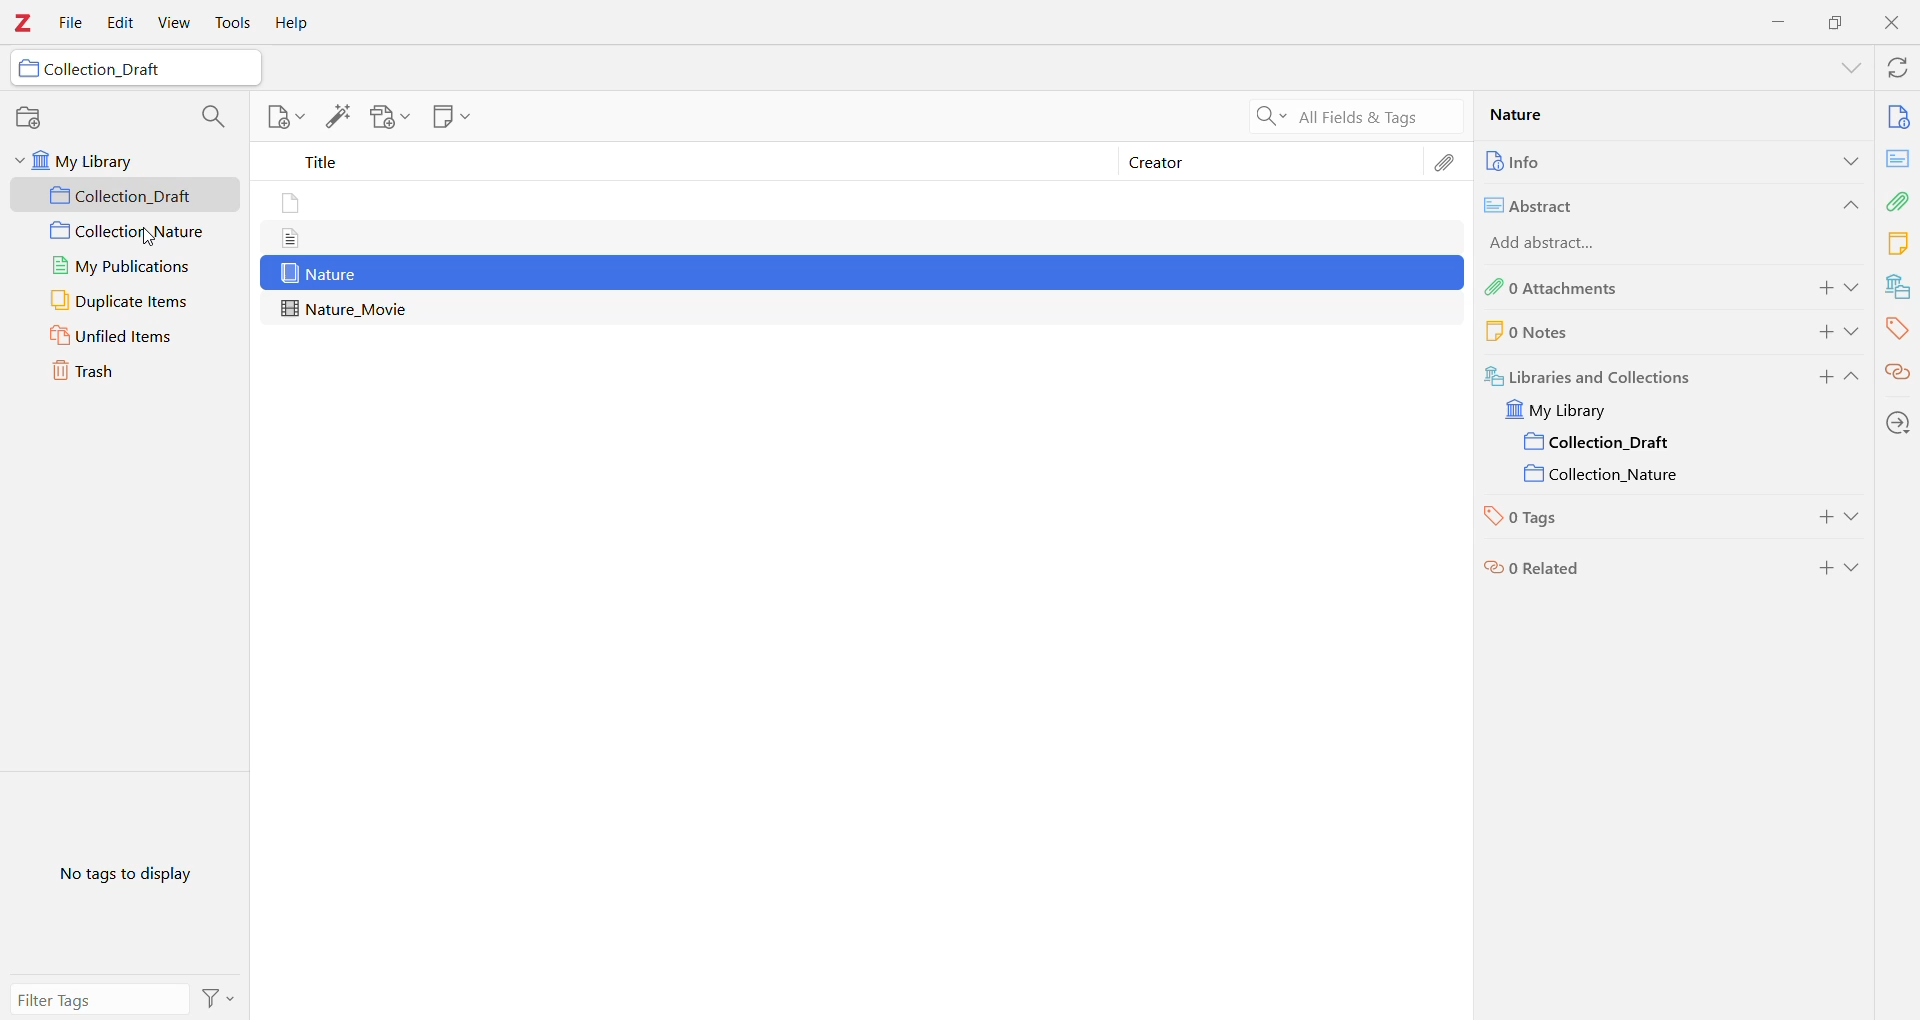 This screenshot has width=1920, height=1020. I want to click on Close, so click(1892, 23).